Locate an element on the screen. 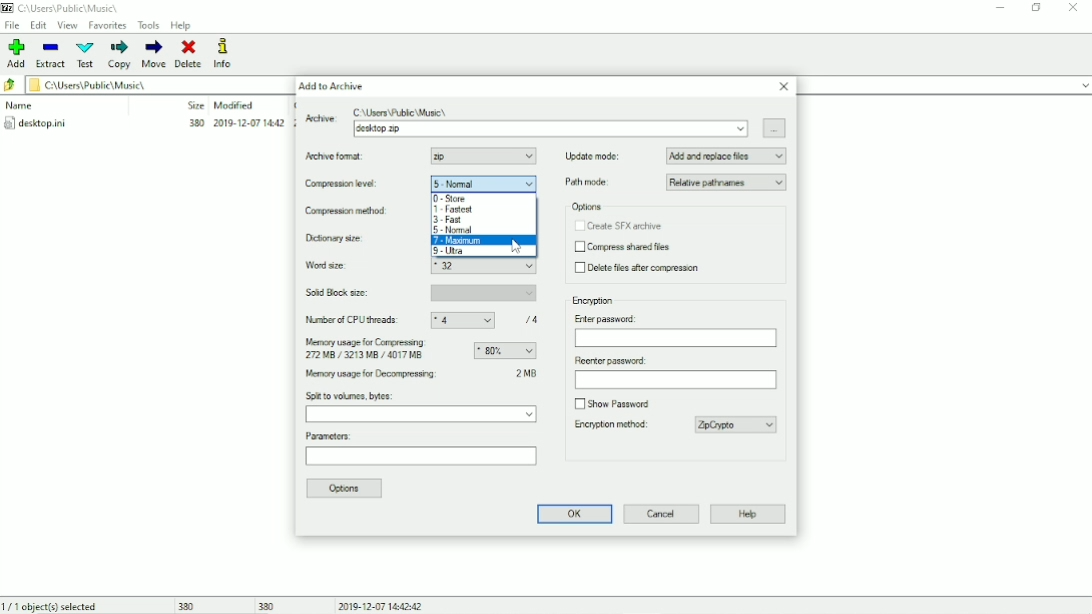 The image size is (1092, 614). Copy is located at coordinates (120, 54).